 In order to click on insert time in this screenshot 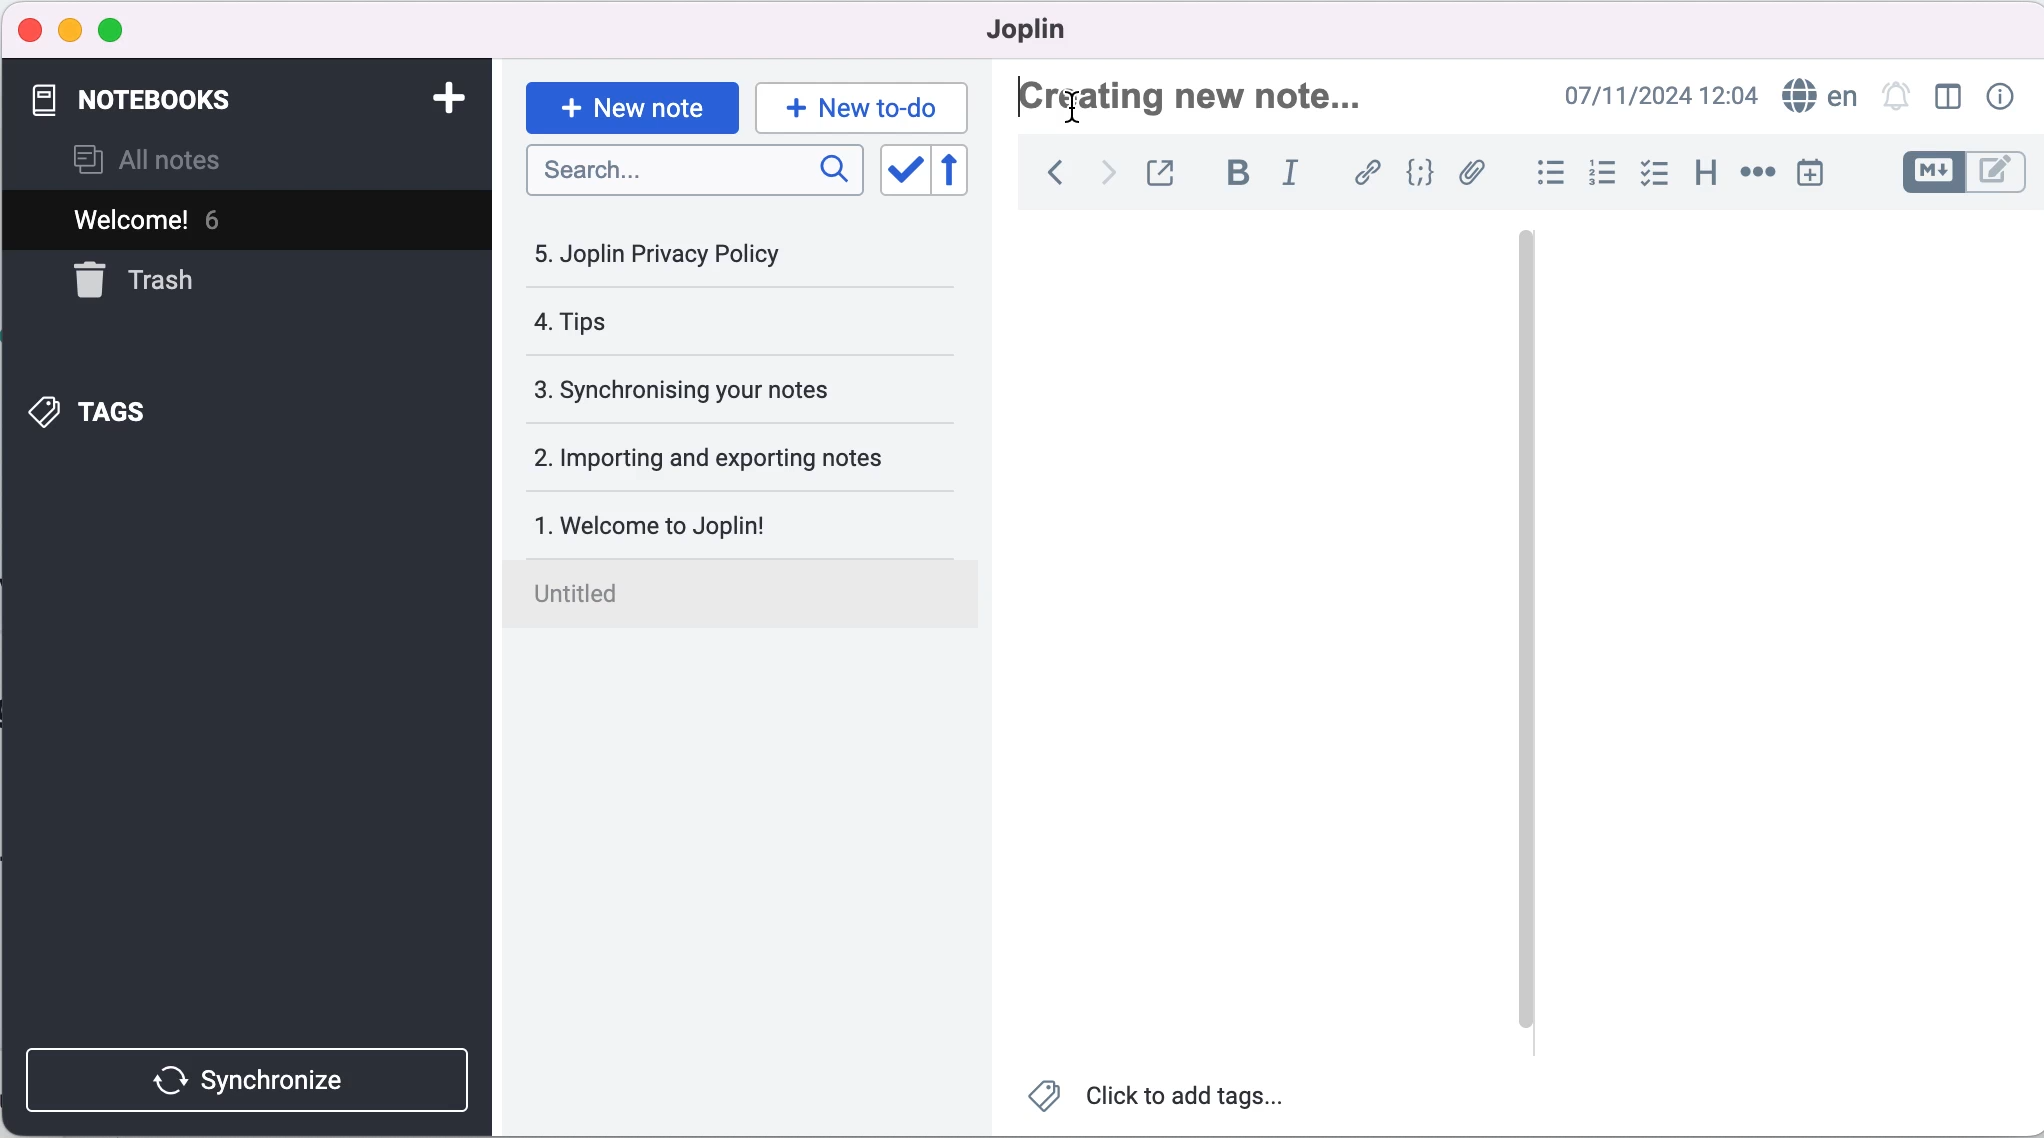, I will do `click(1809, 176)`.